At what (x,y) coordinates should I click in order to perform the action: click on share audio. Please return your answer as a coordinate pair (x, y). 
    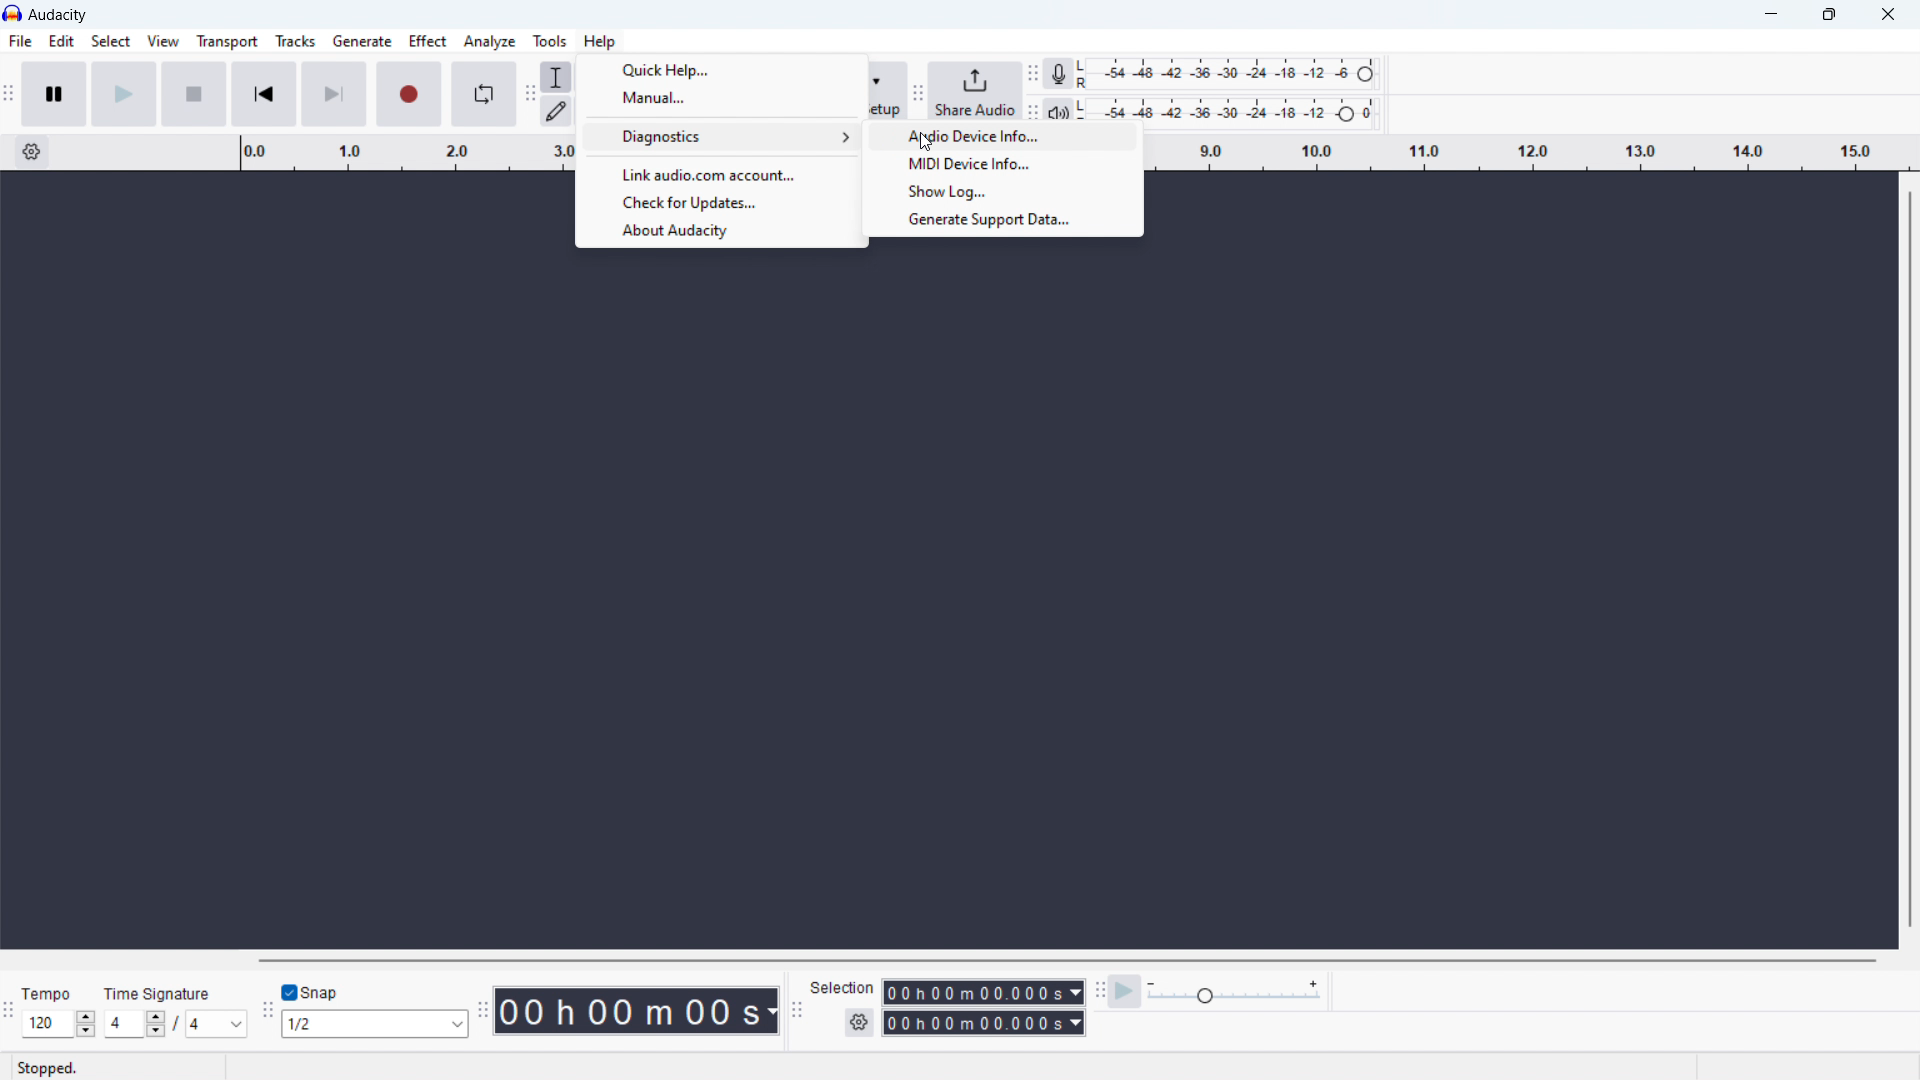
    Looking at the image, I should click on (979, 90).